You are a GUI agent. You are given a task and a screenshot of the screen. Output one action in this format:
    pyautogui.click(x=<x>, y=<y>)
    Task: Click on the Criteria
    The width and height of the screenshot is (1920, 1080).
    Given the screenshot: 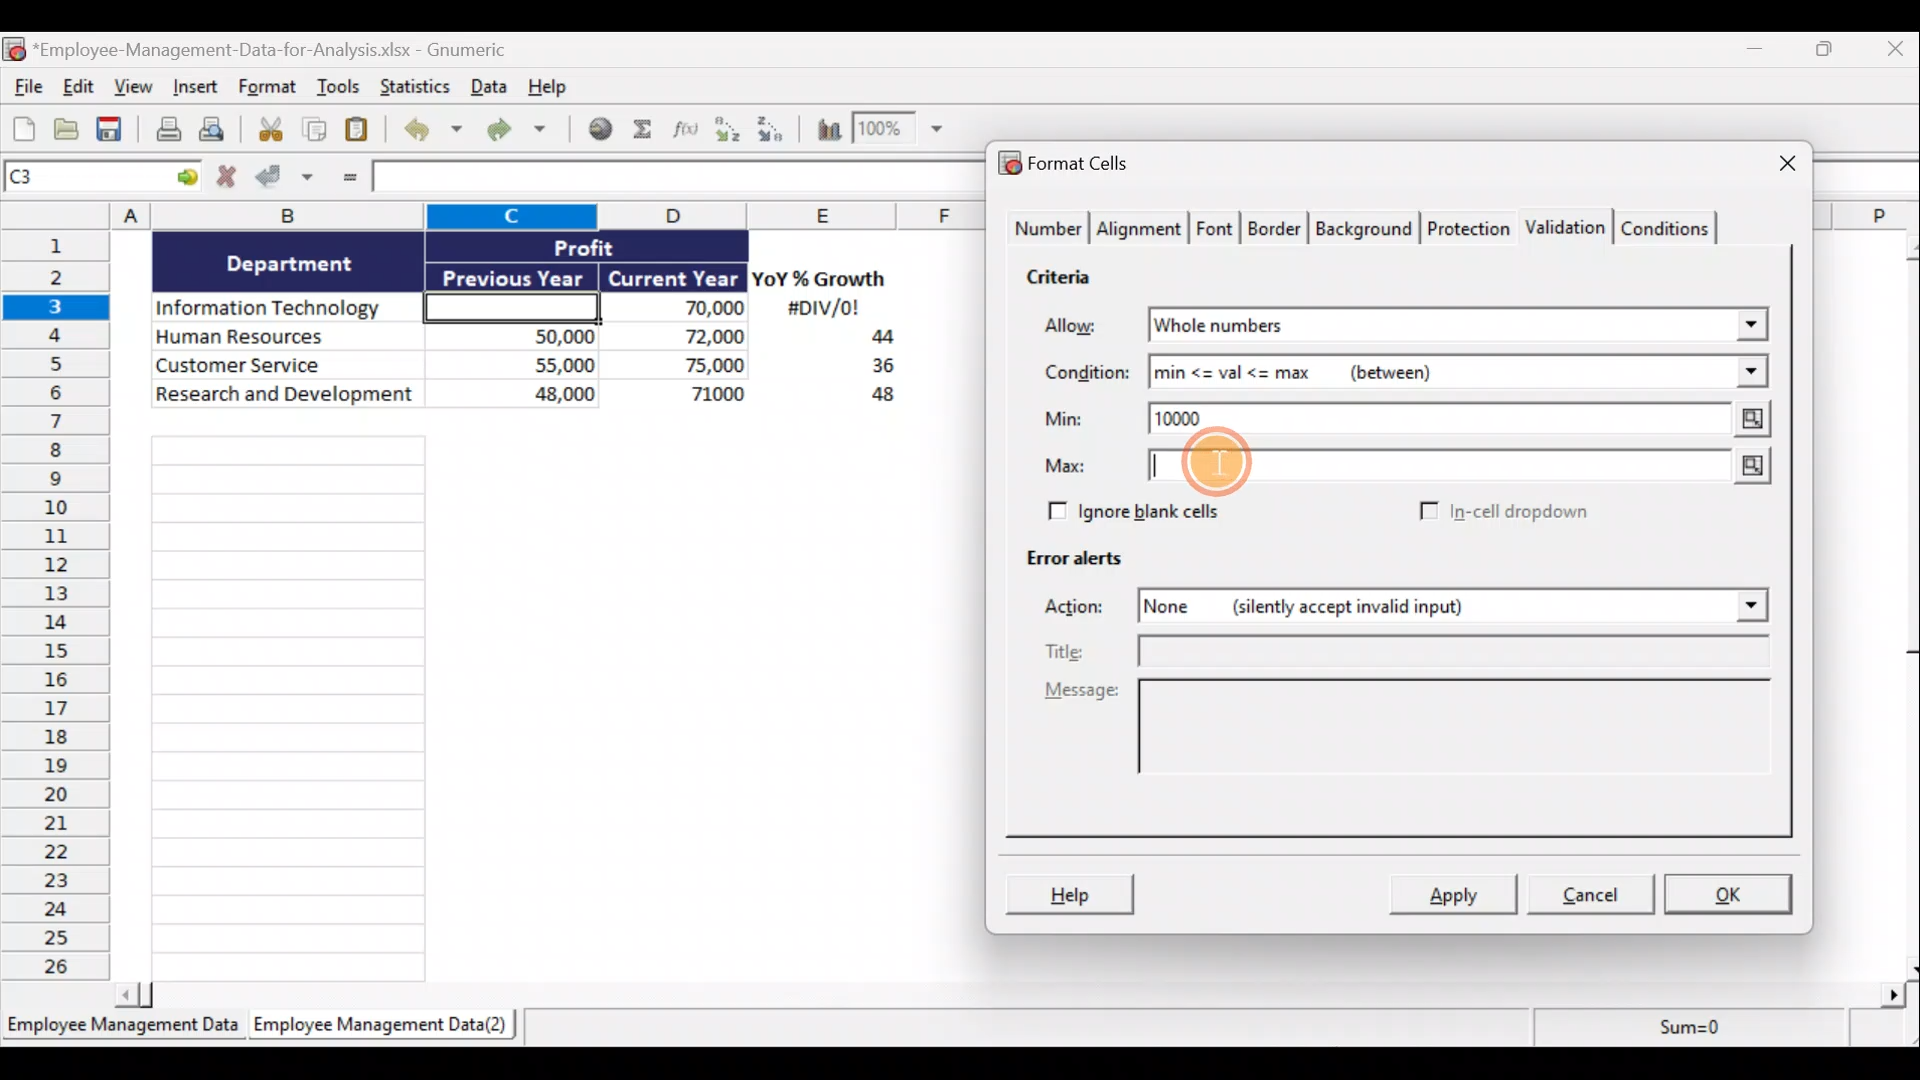 What is the action you would take?
    pyautogui.click(x=1061, y=280)
    